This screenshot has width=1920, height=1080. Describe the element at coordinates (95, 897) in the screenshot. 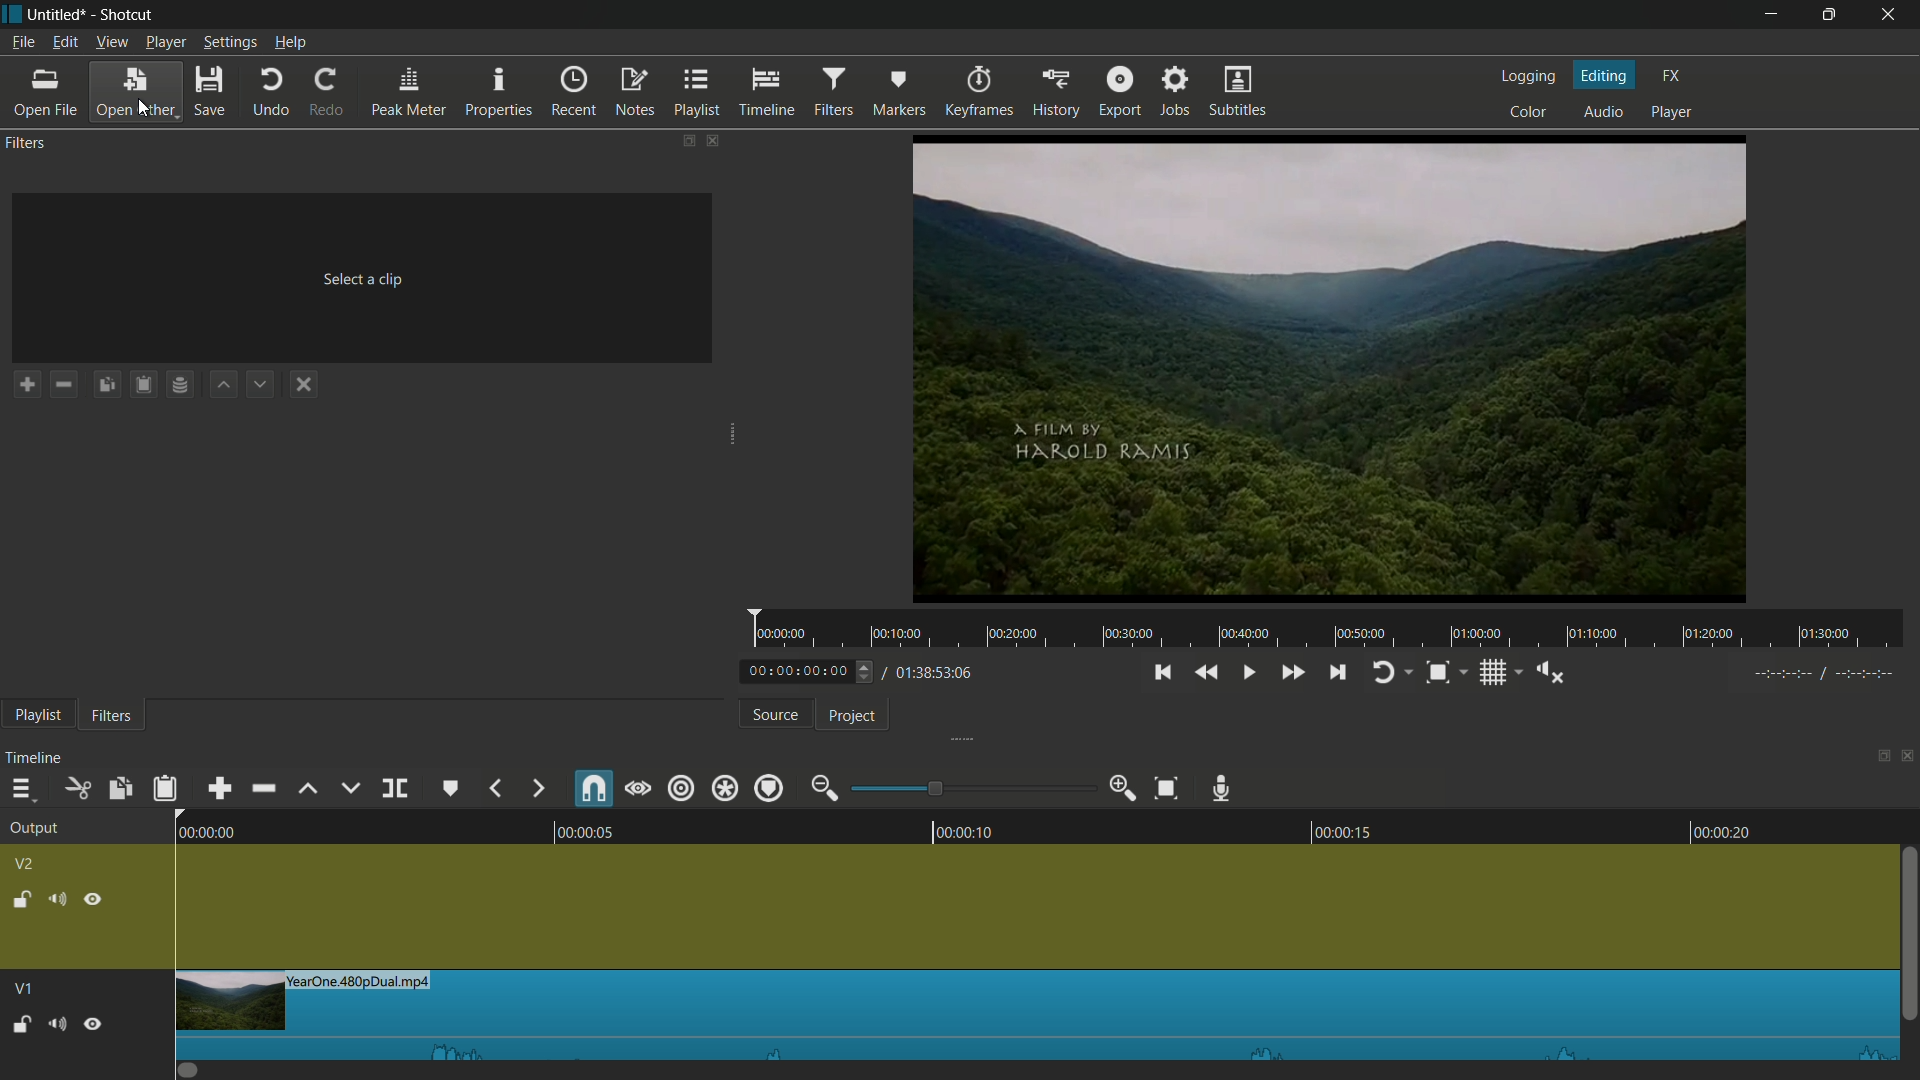

I see `hide` at that location.